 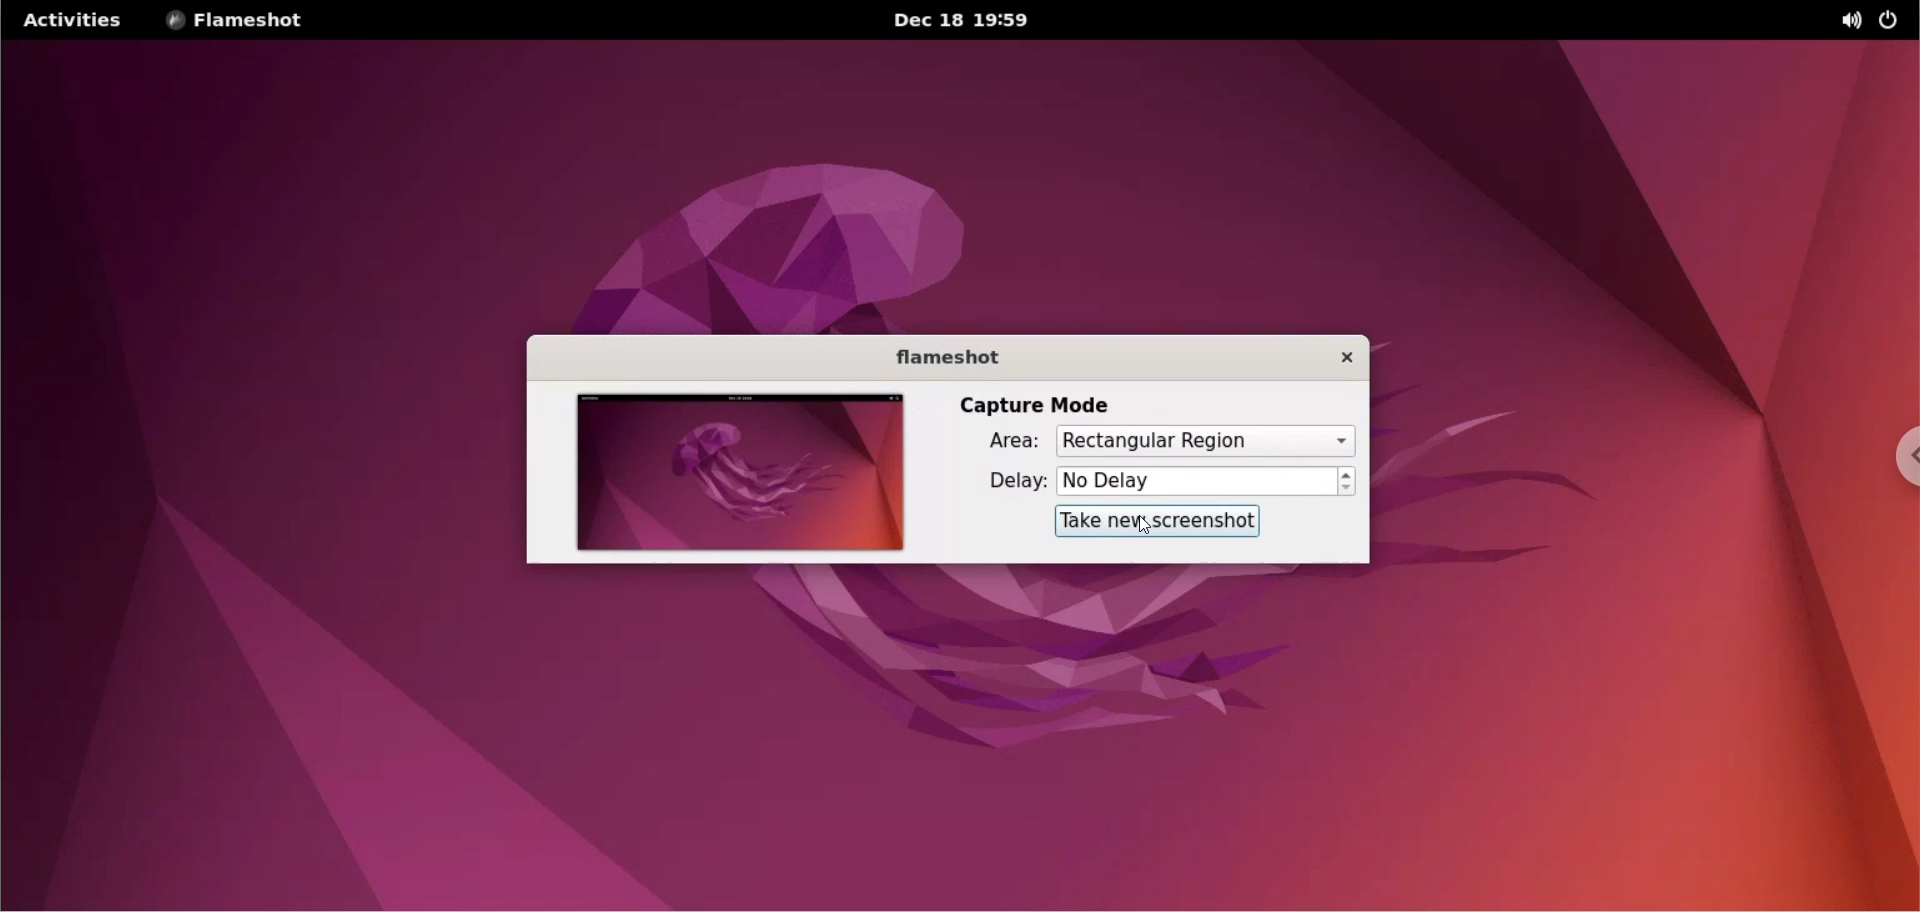 What do you see at coordinates (739, 476) in the screenshot?
I see `screenshot preview` at bounding box center [739, 476].